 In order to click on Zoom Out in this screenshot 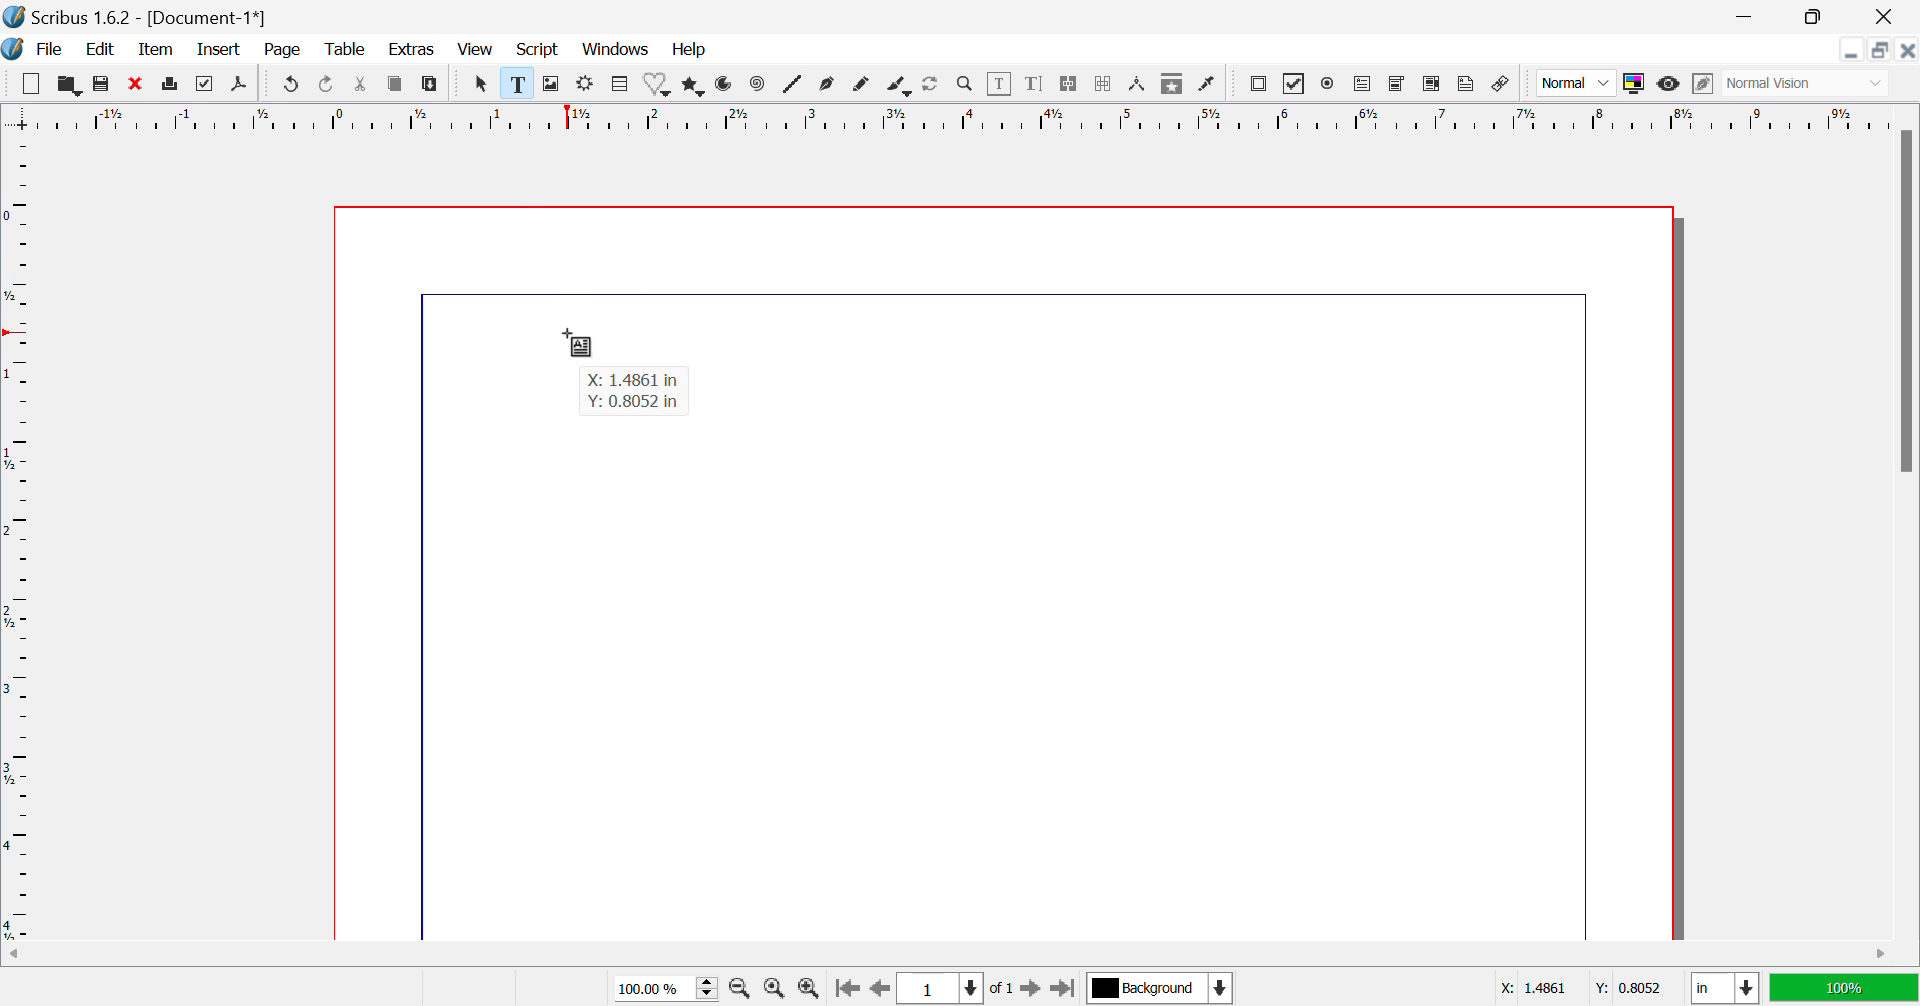, I will do `click(742, 989)`.